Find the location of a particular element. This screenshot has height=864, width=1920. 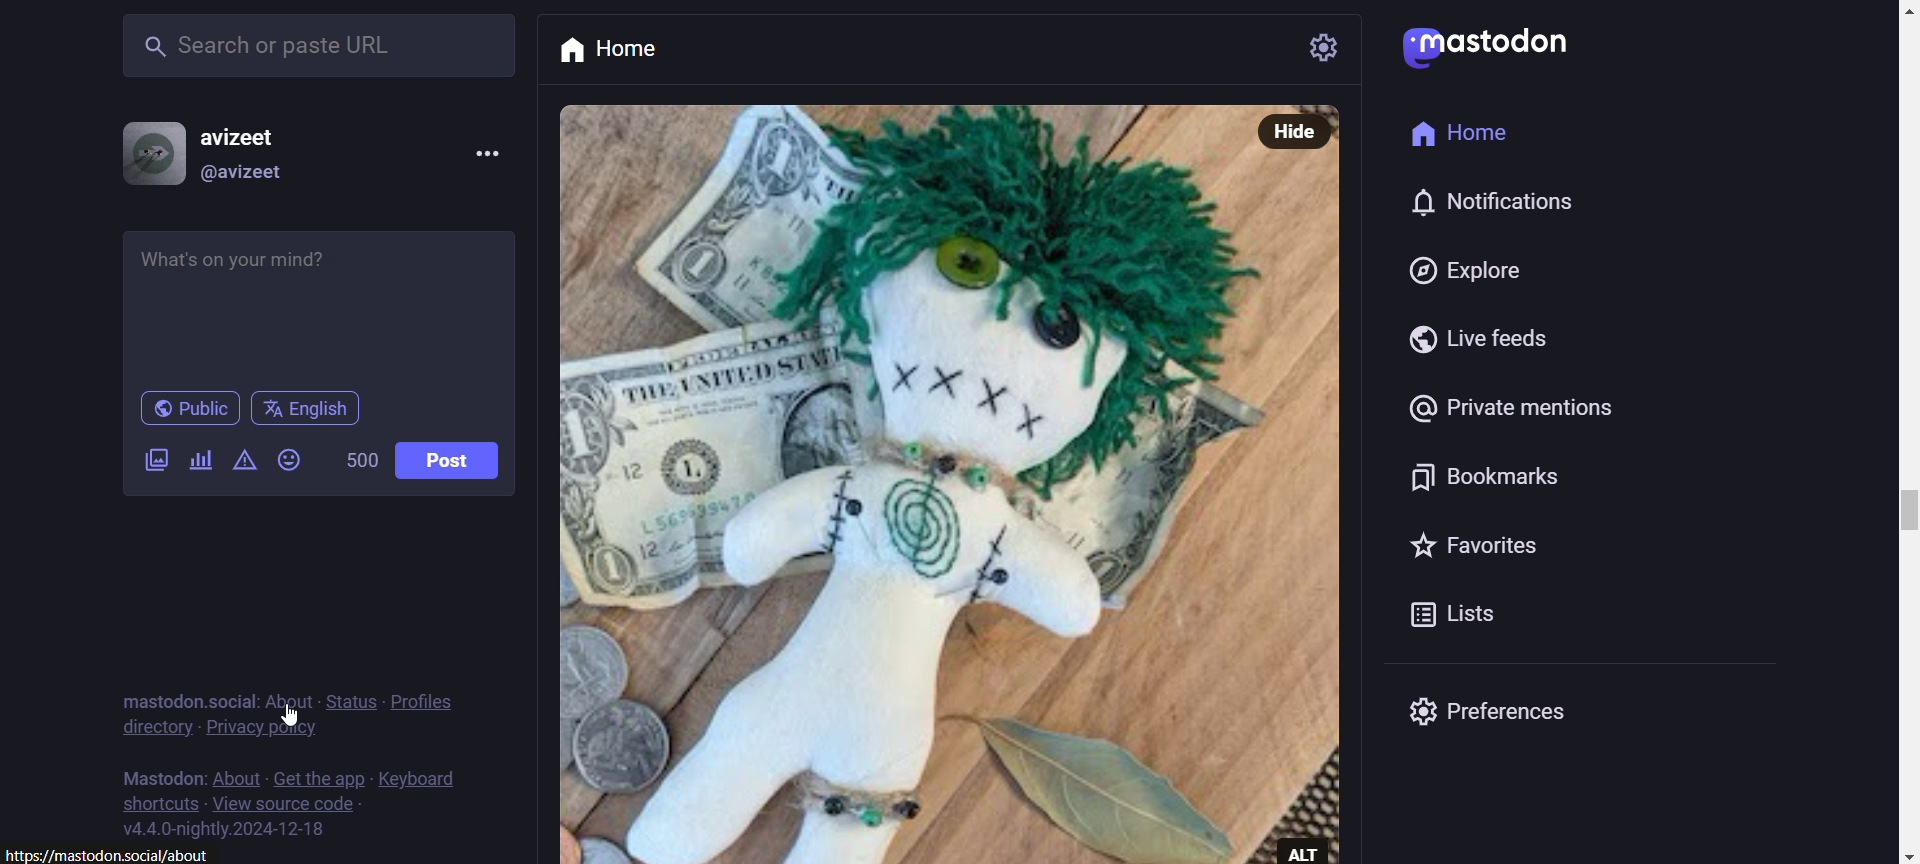

text is located at coordinates (183, 690).